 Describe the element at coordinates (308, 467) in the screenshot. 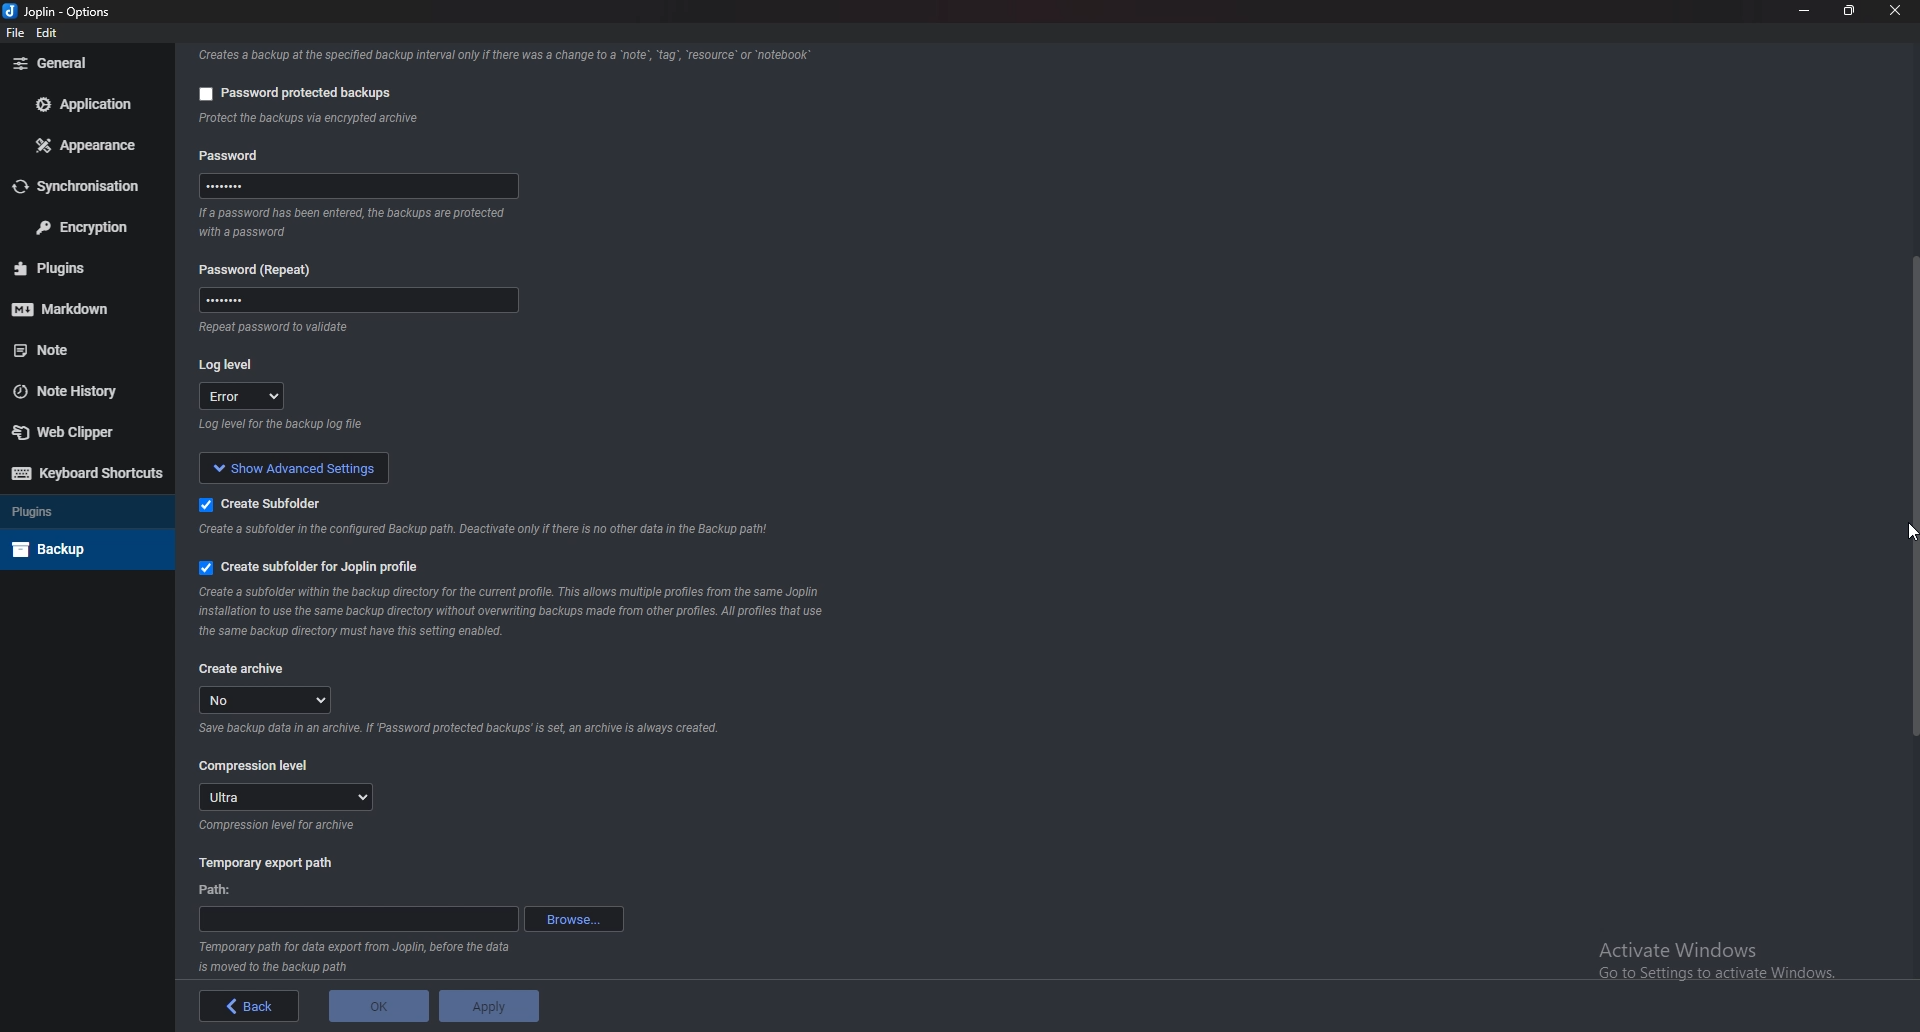

I see `show advanced setting` at that location.